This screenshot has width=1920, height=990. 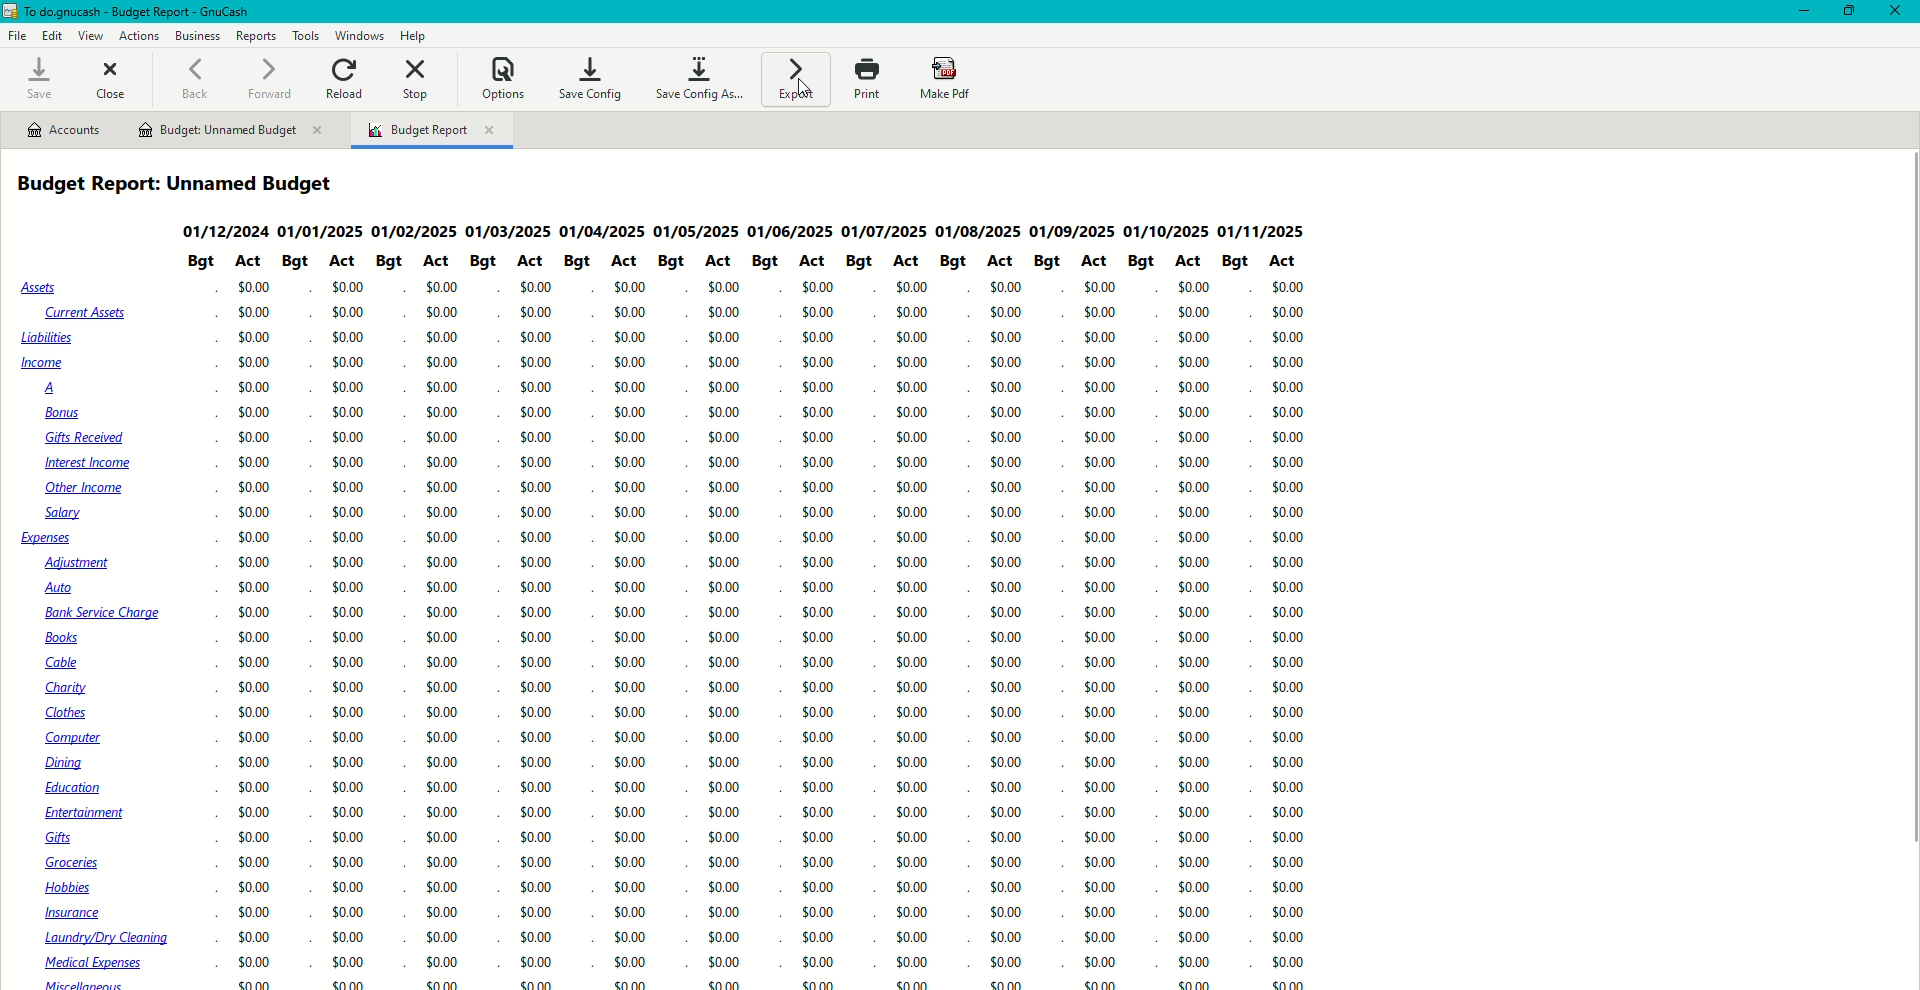 I want to click on $0.00, so click(x=352, y=764).